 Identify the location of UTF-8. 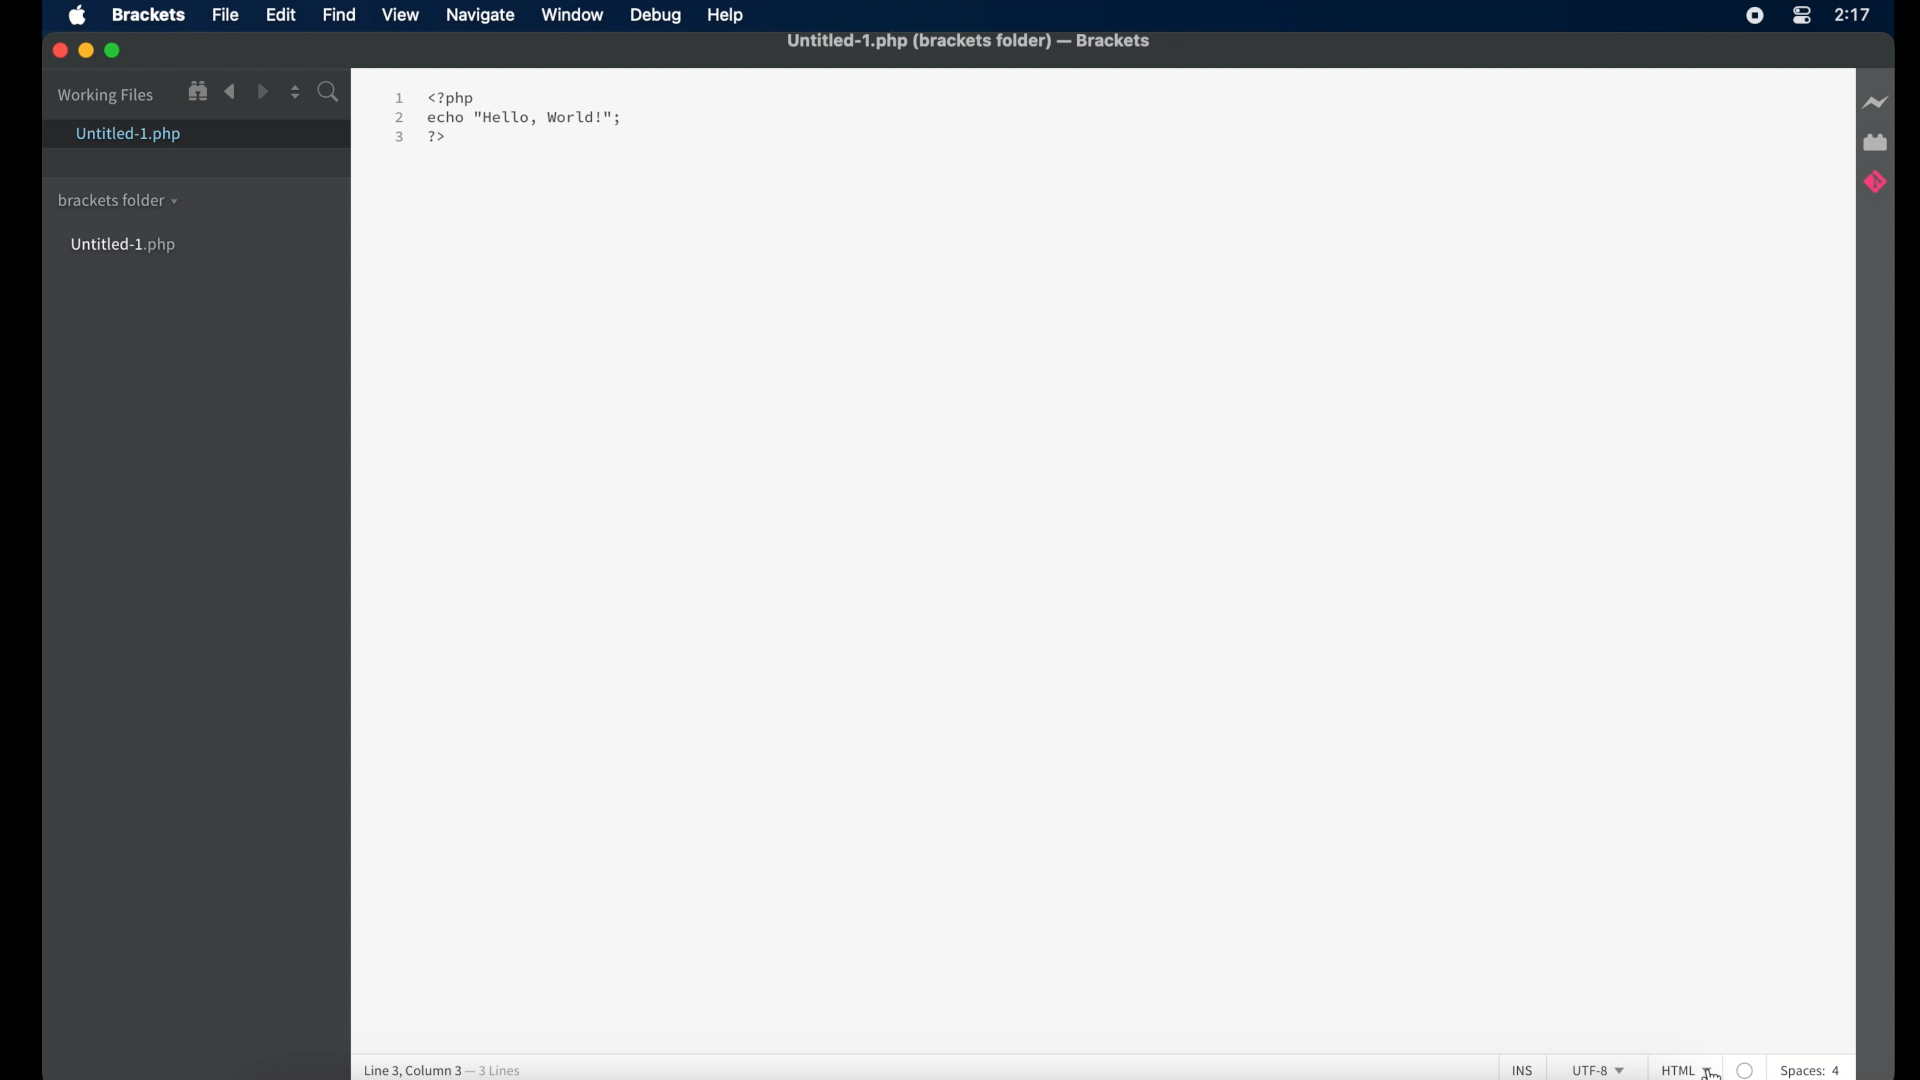
(1597, 1069).